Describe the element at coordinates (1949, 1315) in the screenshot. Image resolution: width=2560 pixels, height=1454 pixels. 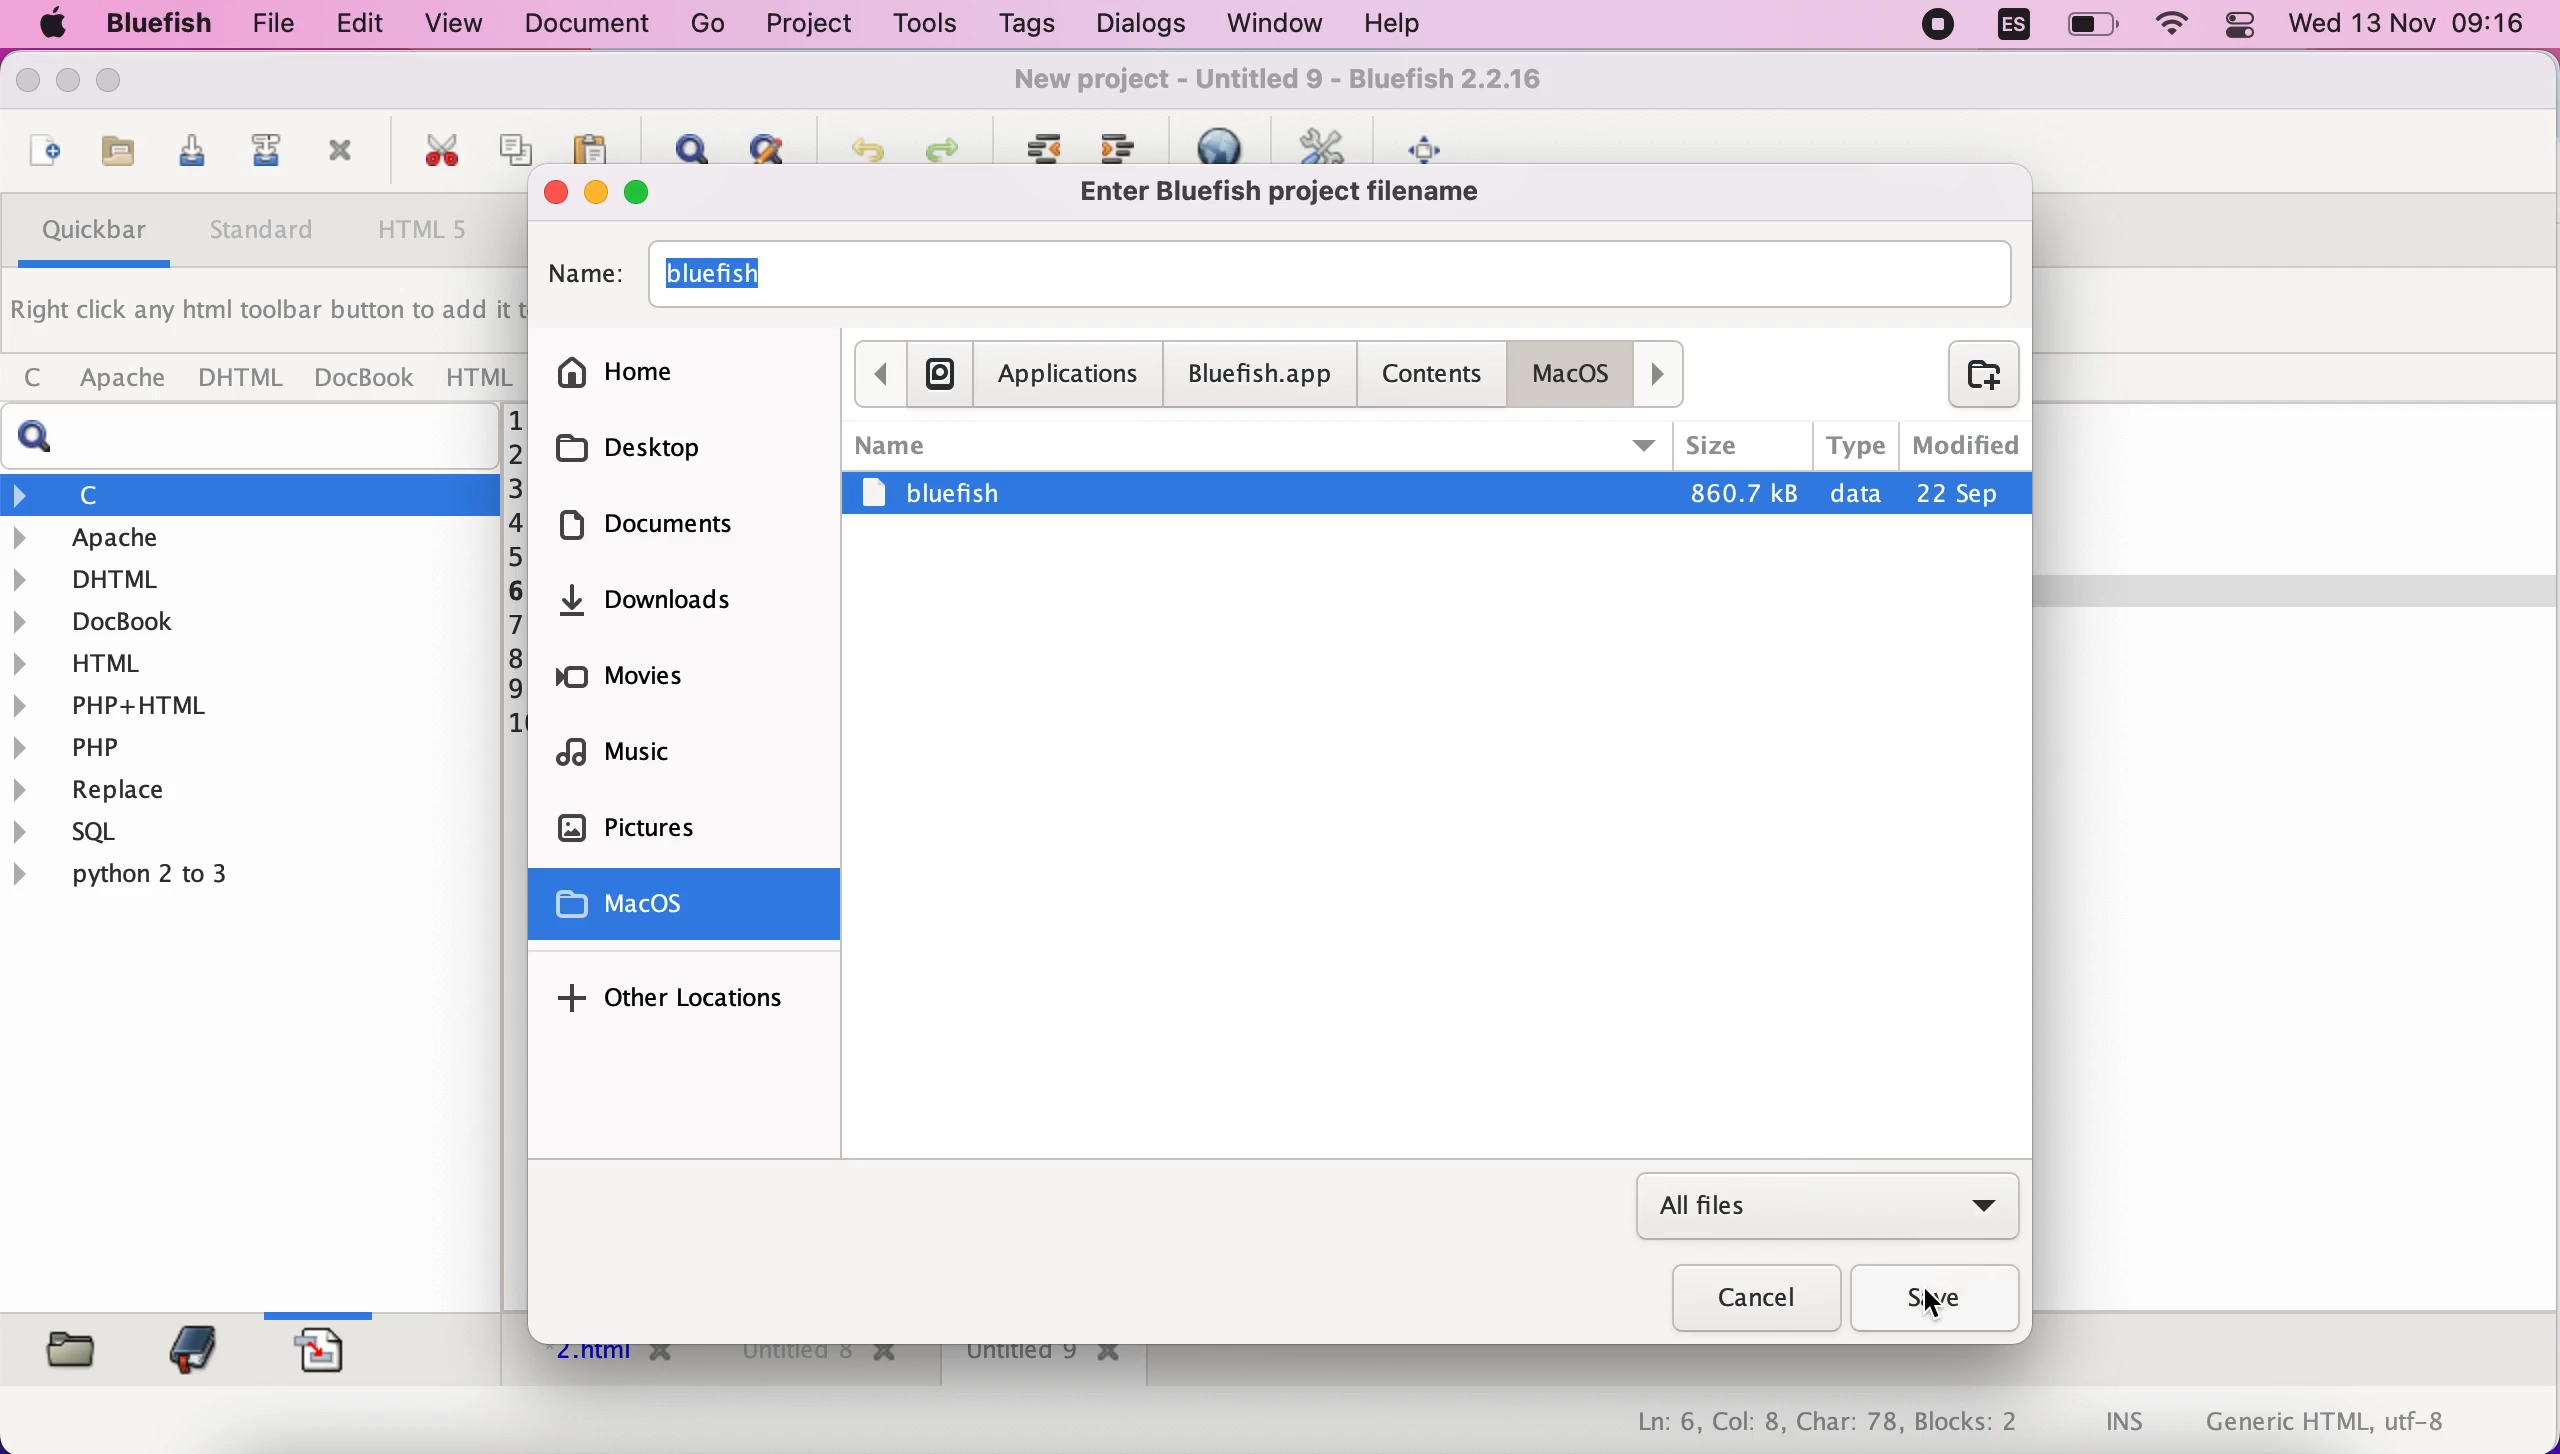
I see `cursor` at that location.